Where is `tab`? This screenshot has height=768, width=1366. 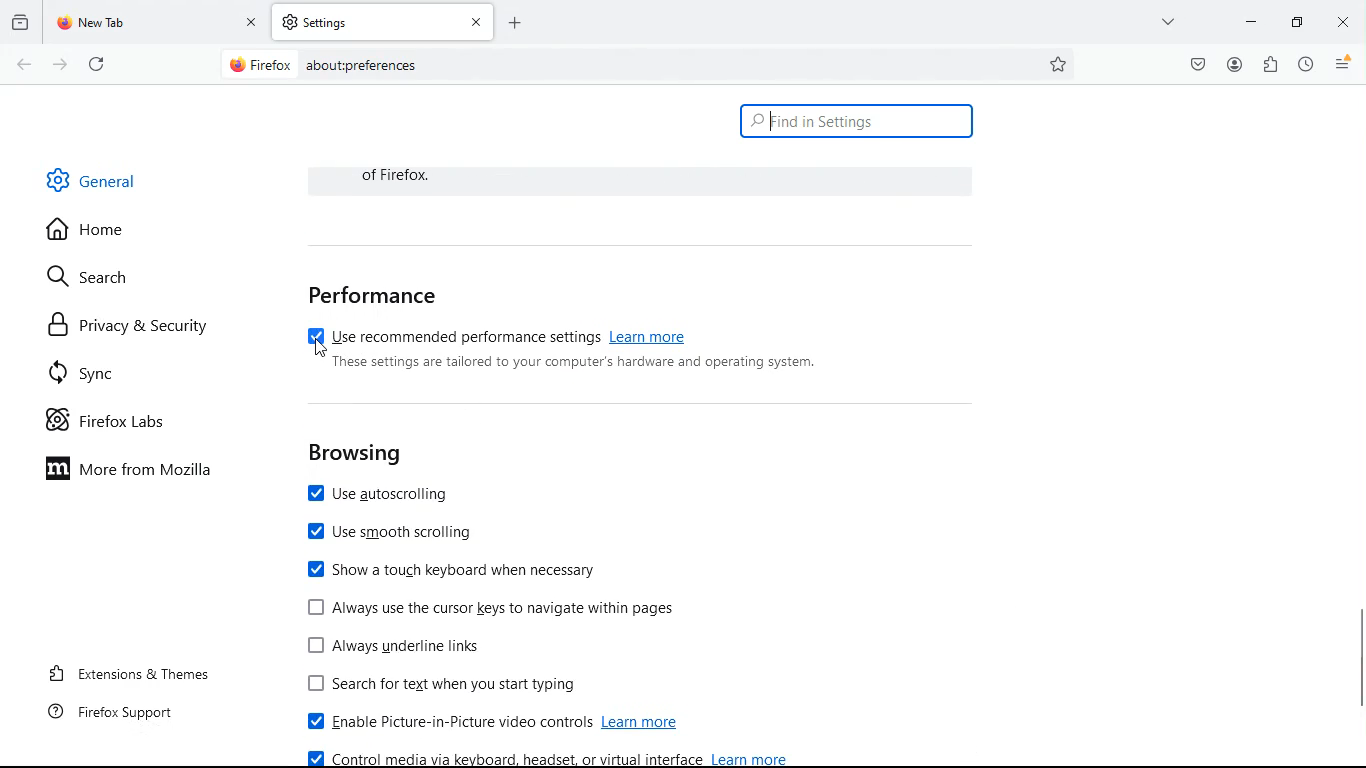 tab is located at coordinates (156, 23).